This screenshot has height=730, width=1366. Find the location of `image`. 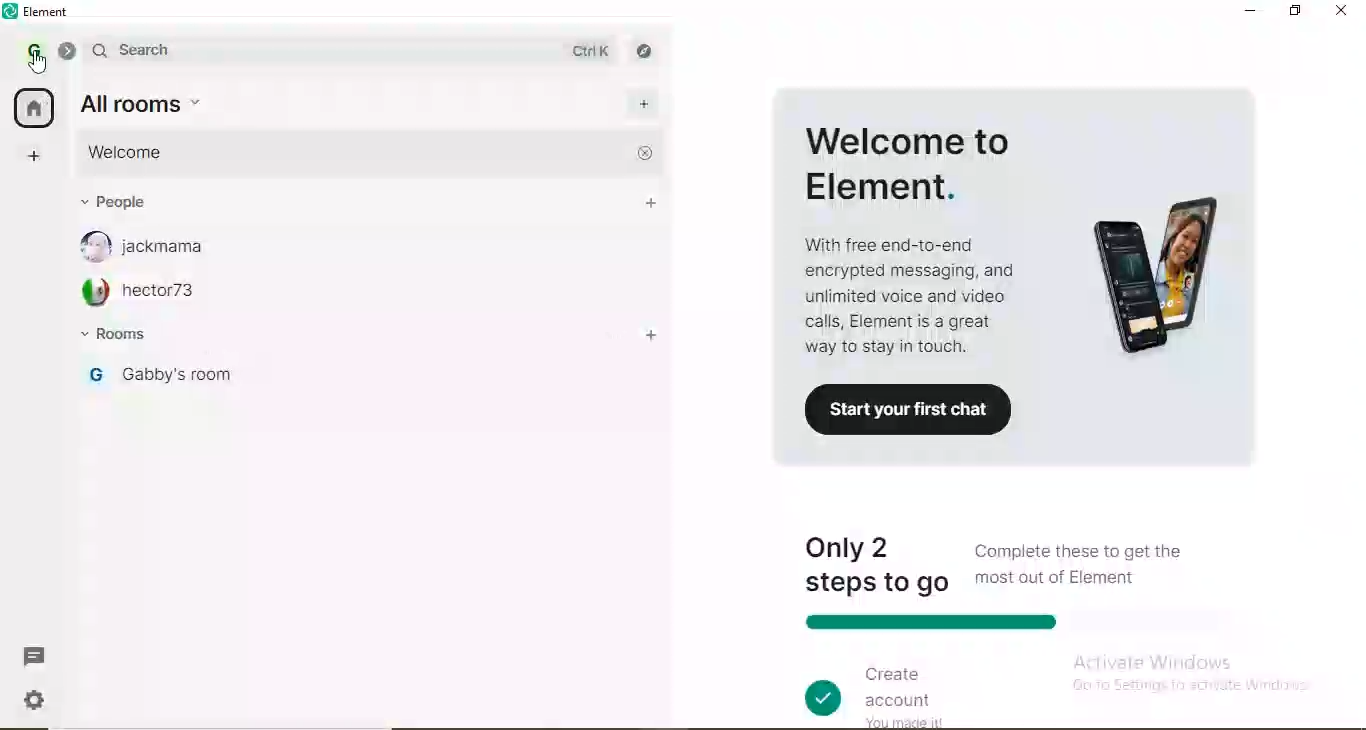

image is located at coordinates (1145, 262).